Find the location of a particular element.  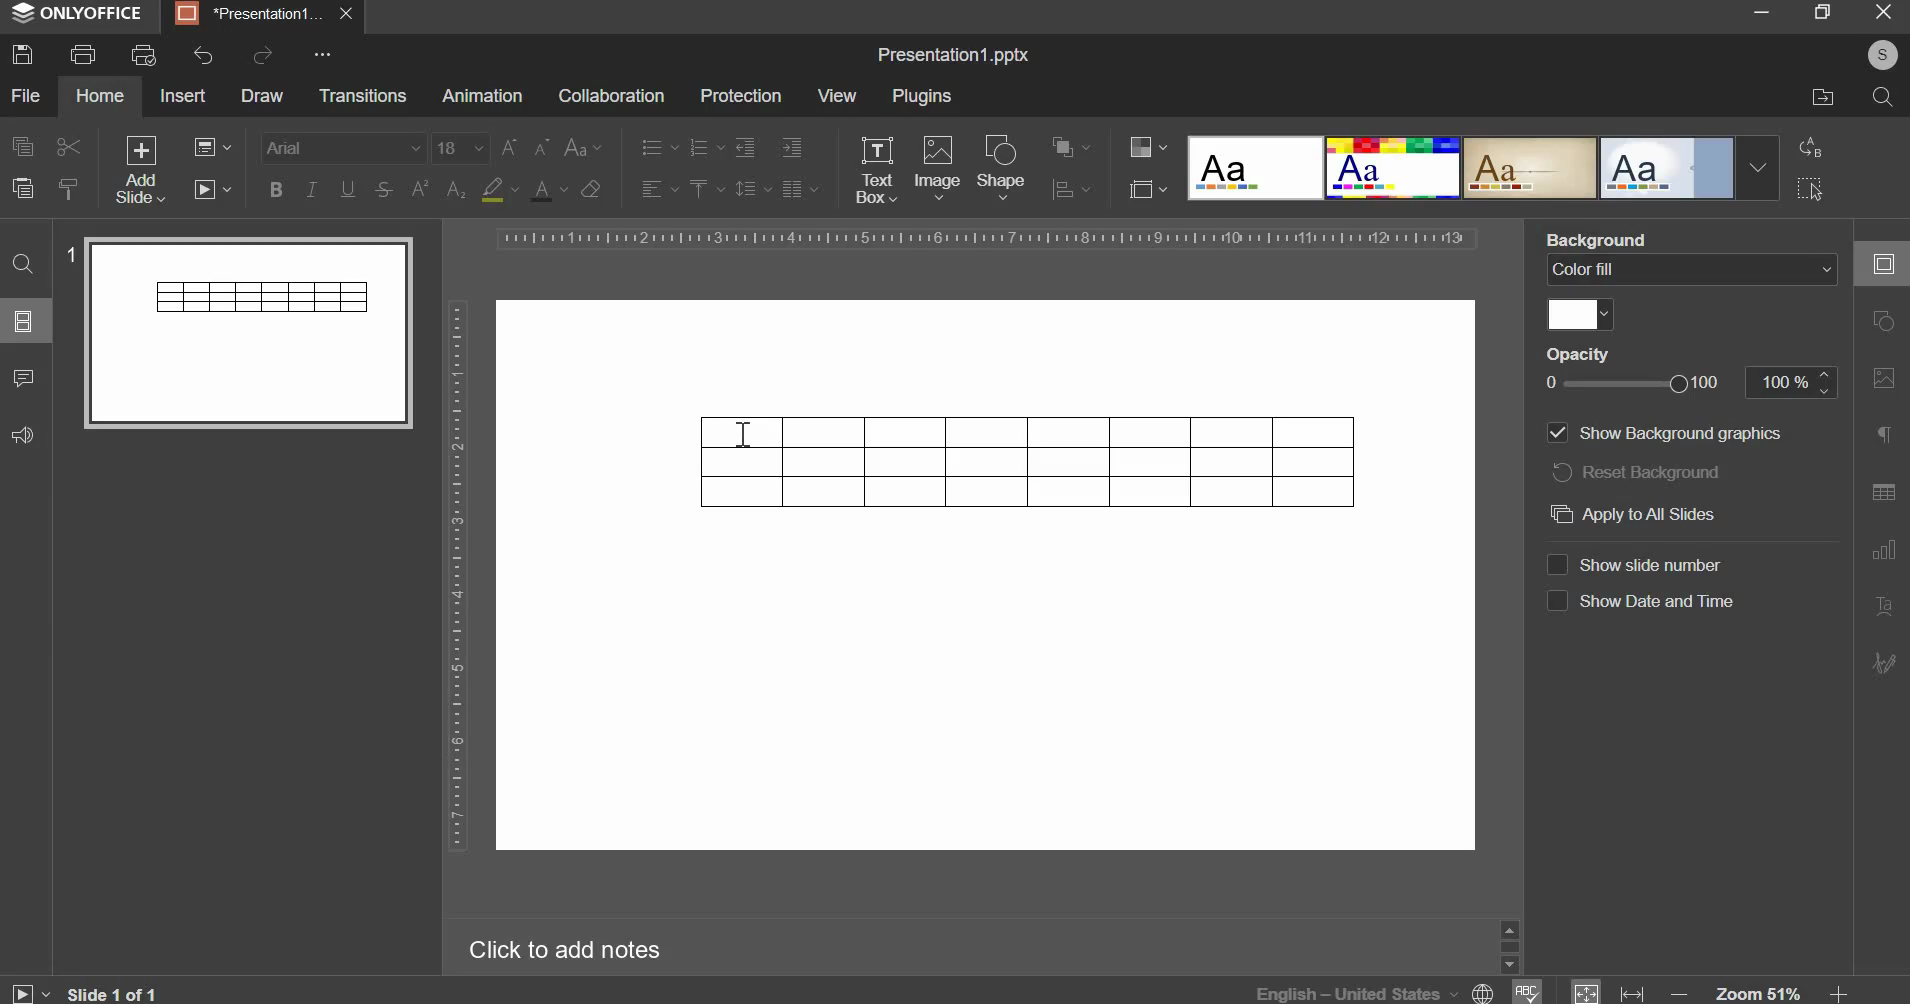

Background is located at coordinates (1612, 238).